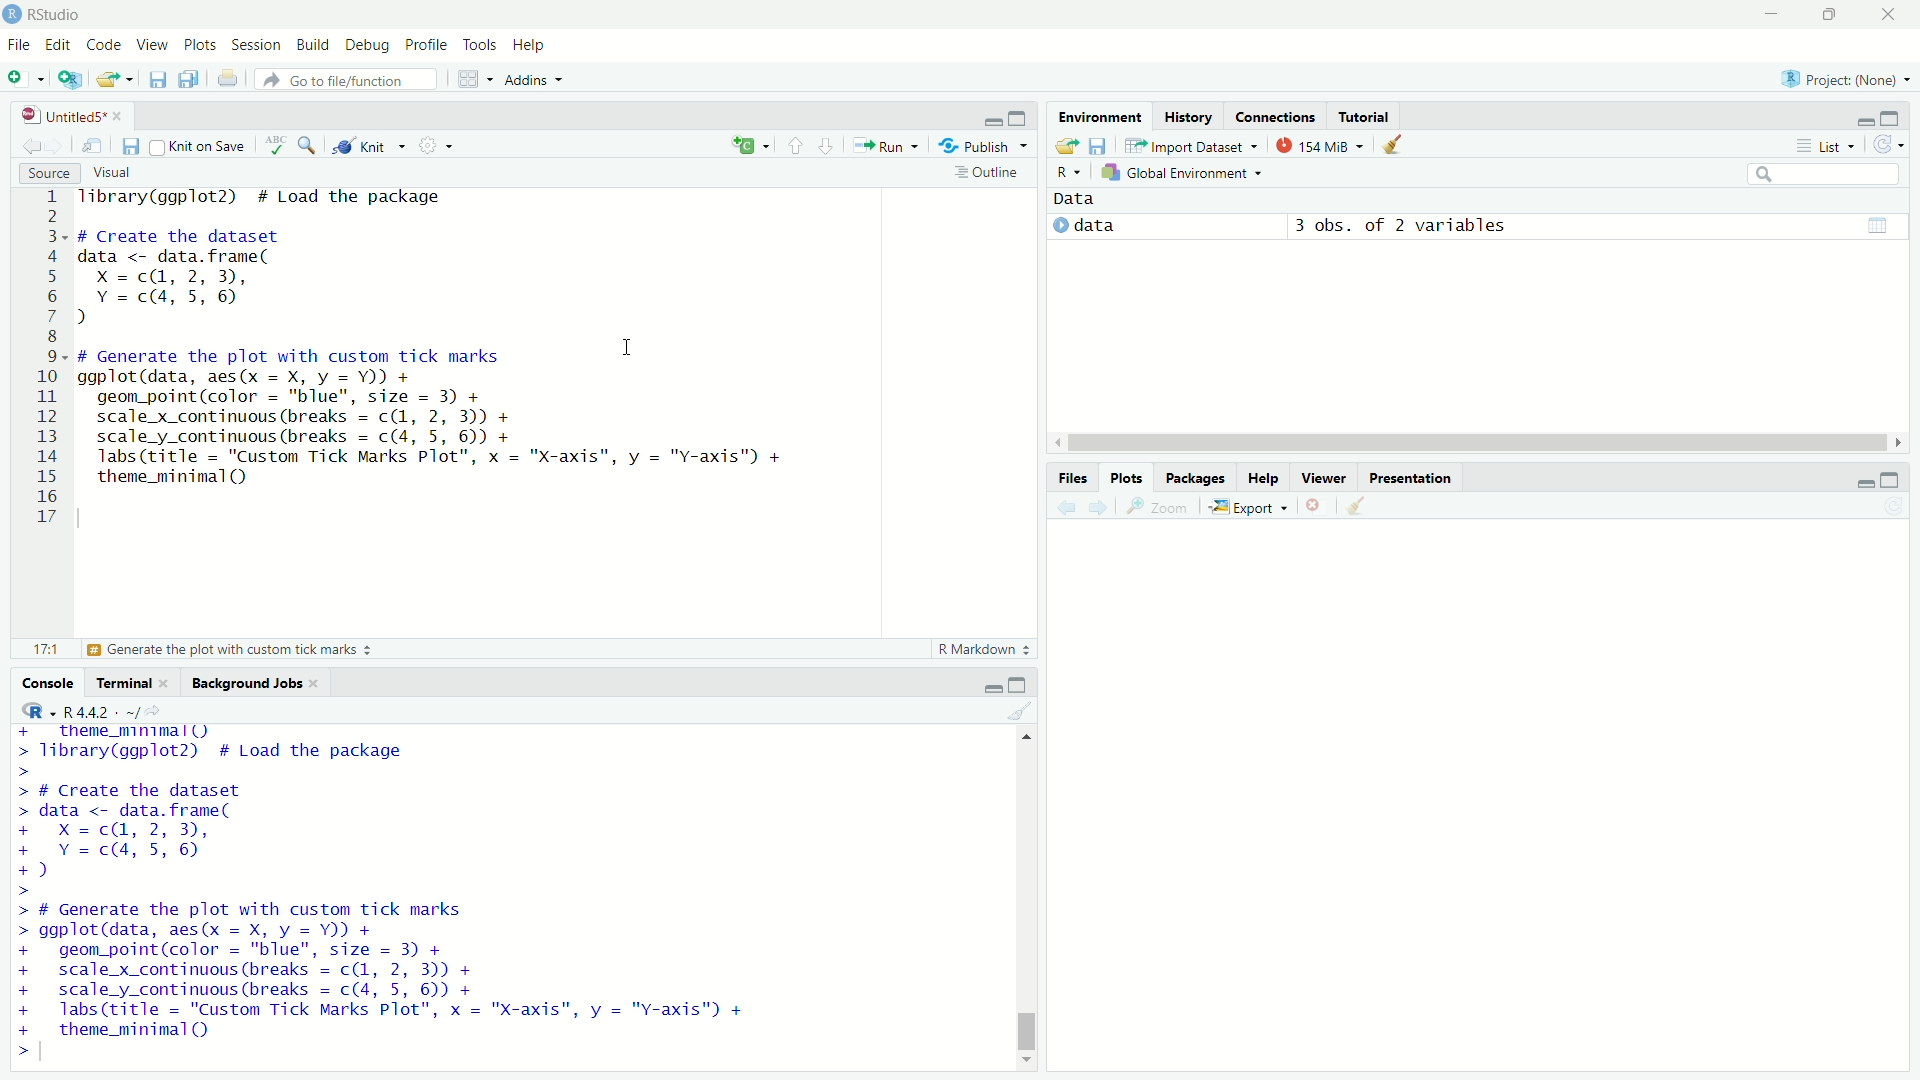  I want to click on knit on save, so click(204, 145).